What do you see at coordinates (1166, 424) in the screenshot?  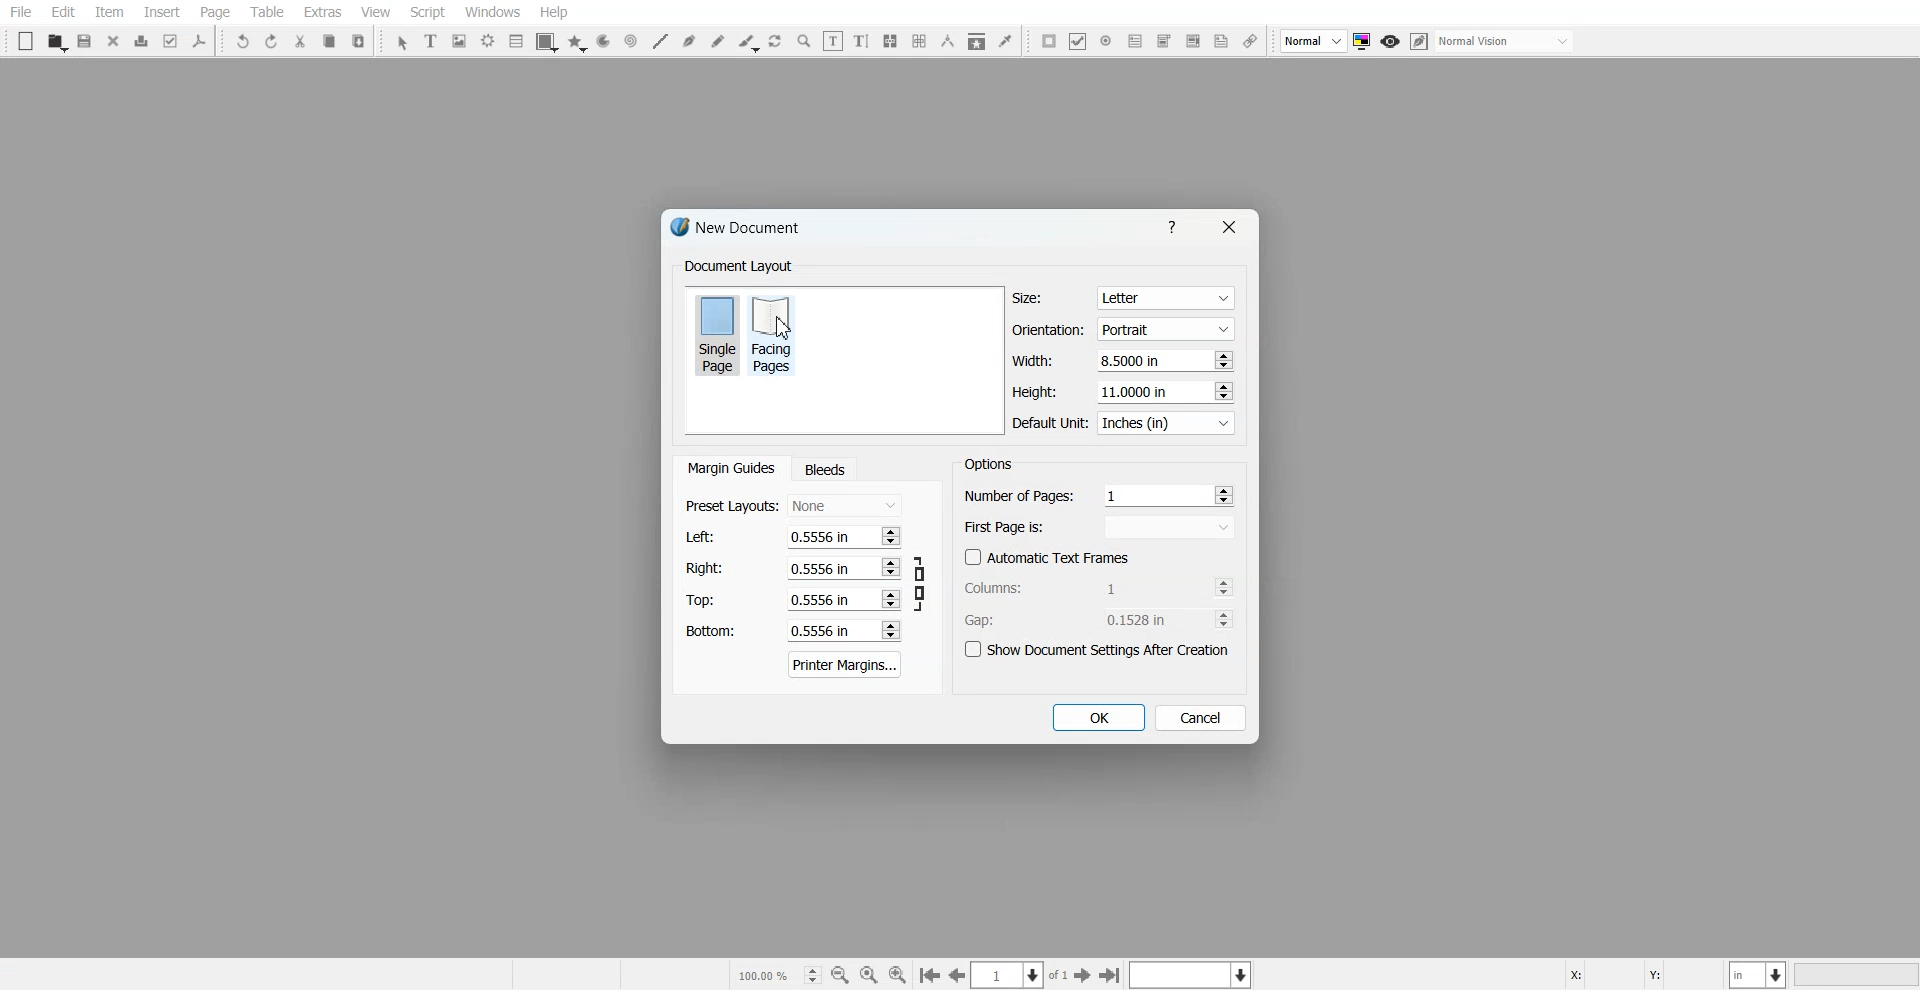 I see `Inches` at bounding box center [1166, 424].